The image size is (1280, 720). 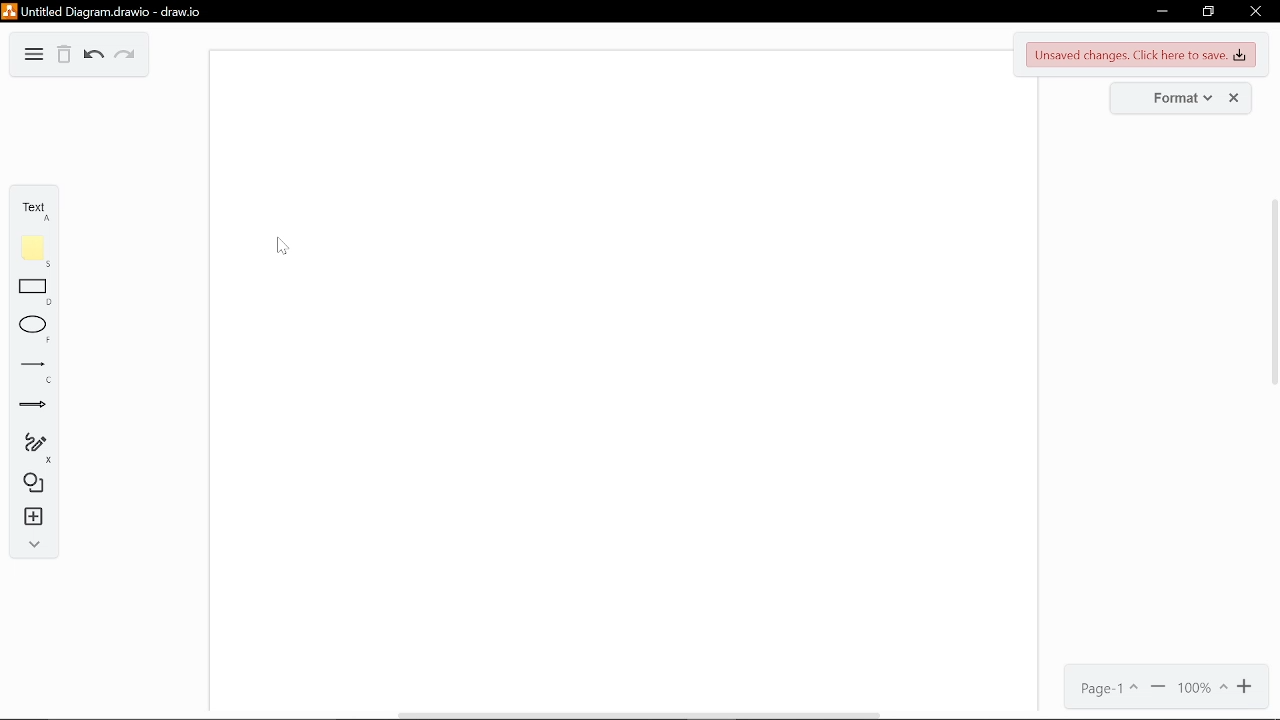 What do you see at coordinates (34, 485) in the screenshot?
I see `shapes` at bounding box center [34, 485].